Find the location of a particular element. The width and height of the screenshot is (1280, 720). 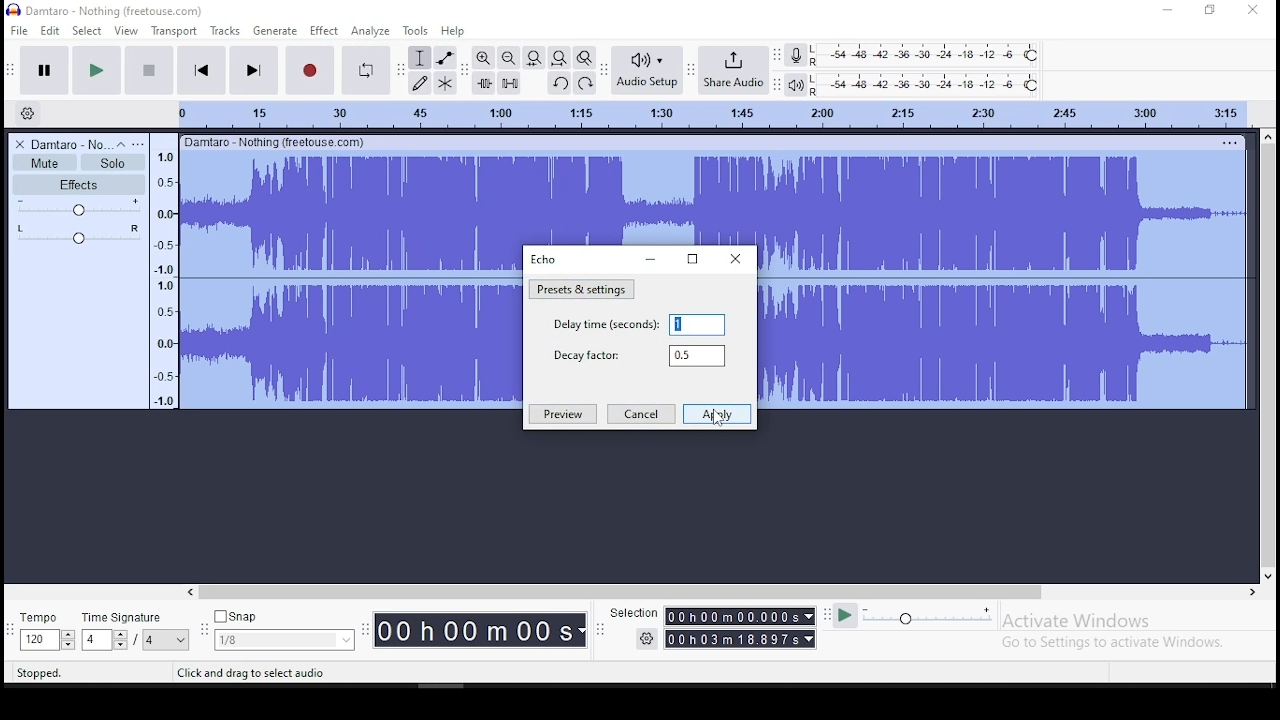

playback meter is located at coordinates (796, 85).